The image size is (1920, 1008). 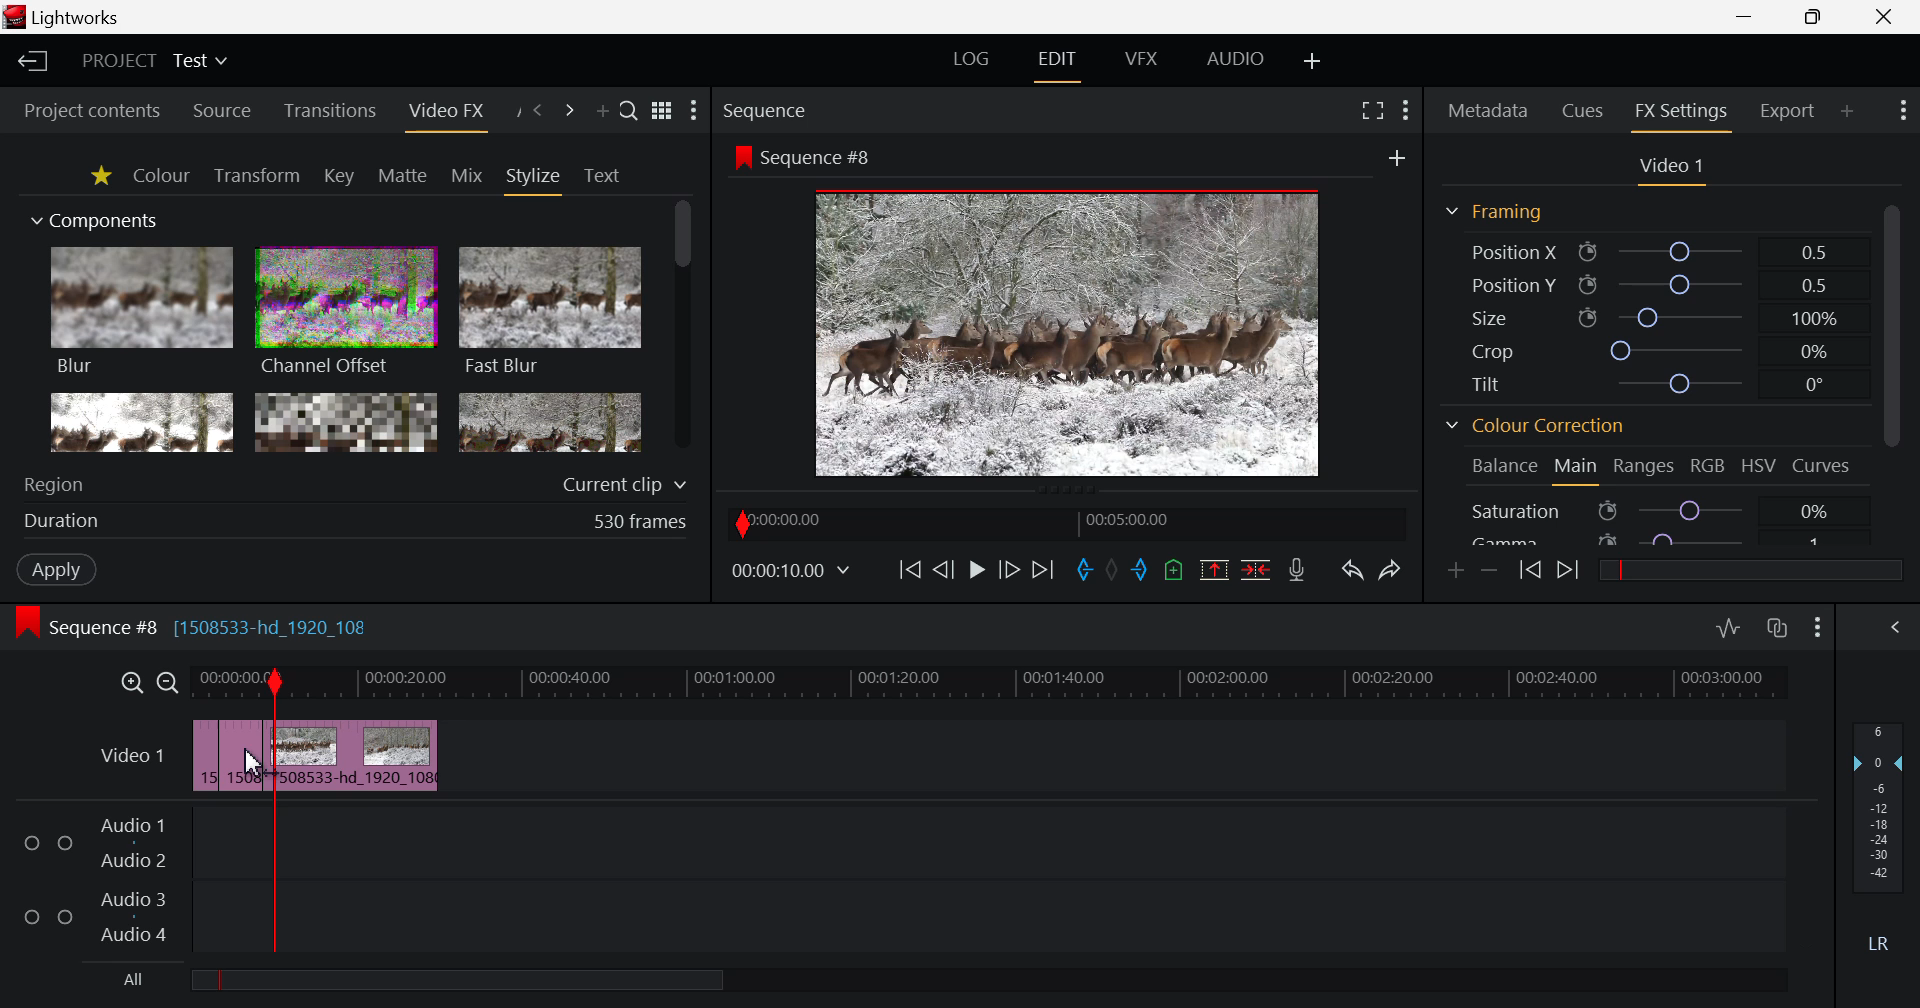 I want to click on Go Forward, so click(x=1009, y=570).